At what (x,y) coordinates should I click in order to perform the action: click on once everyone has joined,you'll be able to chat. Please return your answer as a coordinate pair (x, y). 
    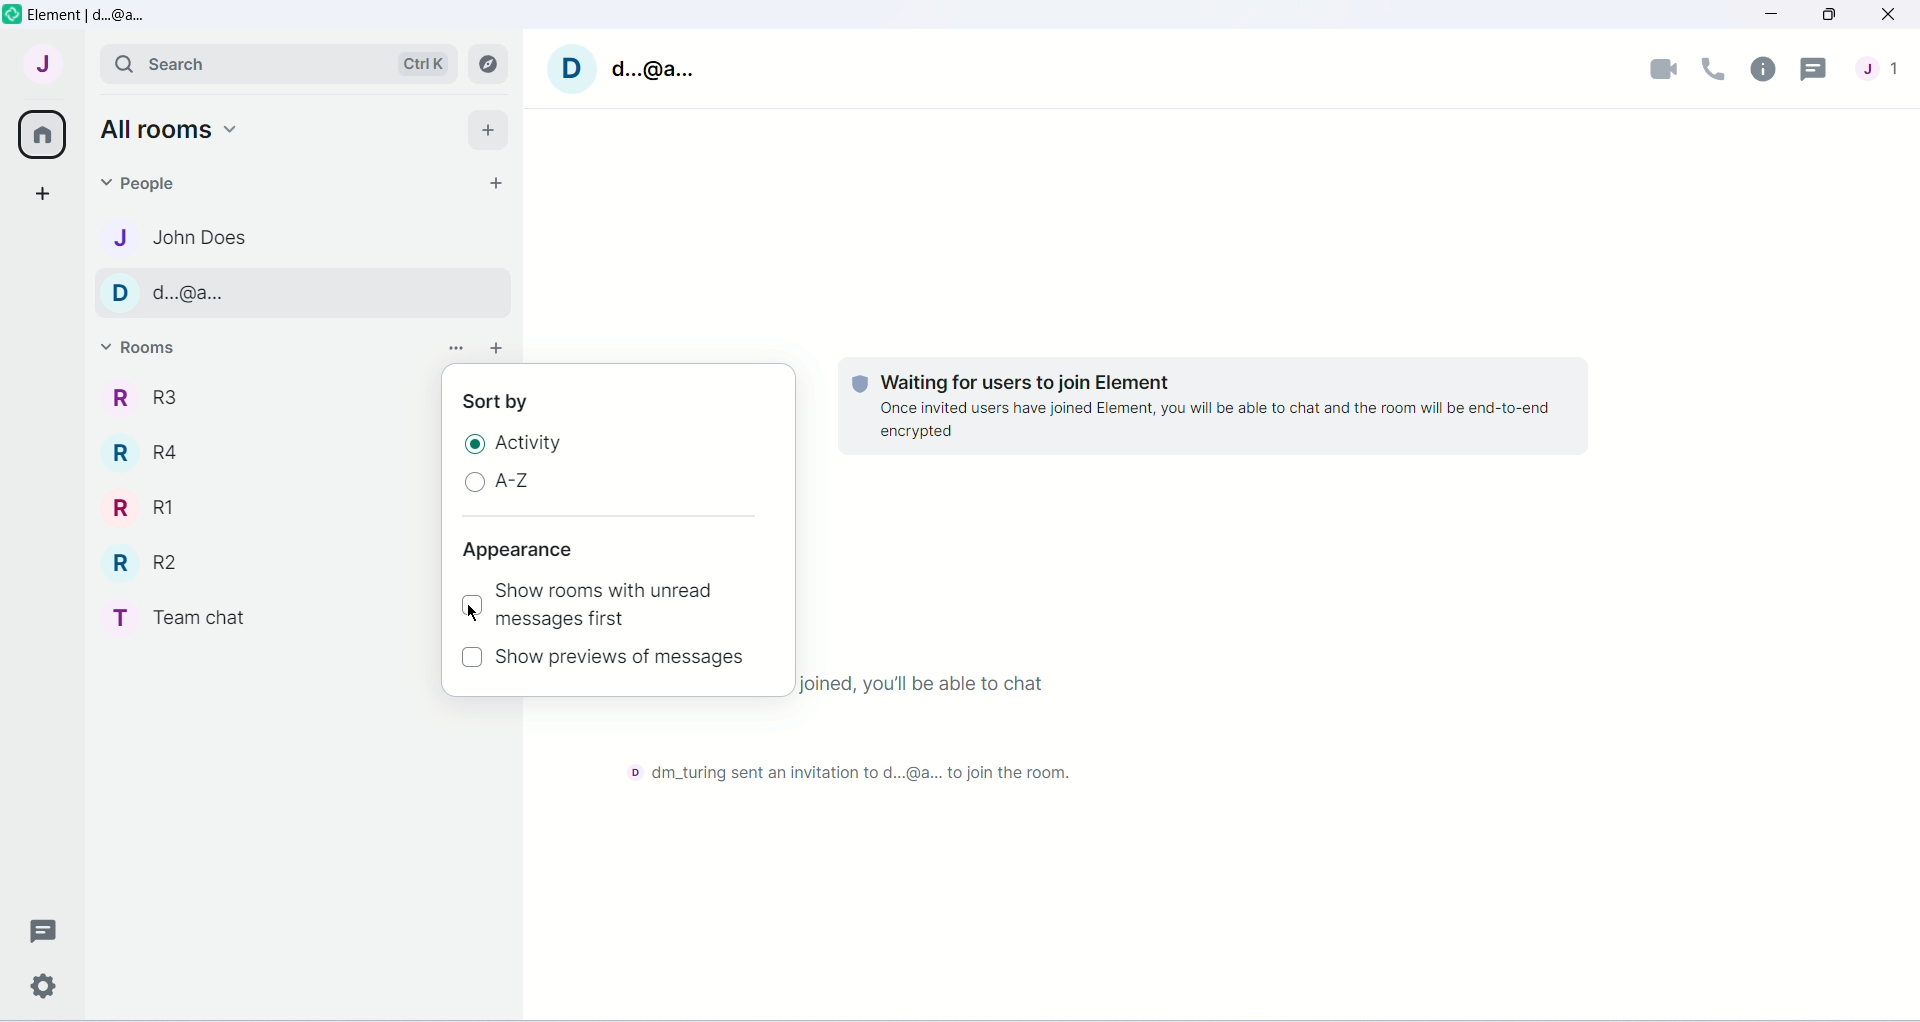
    Looking at the image, I should click on (929, 687).